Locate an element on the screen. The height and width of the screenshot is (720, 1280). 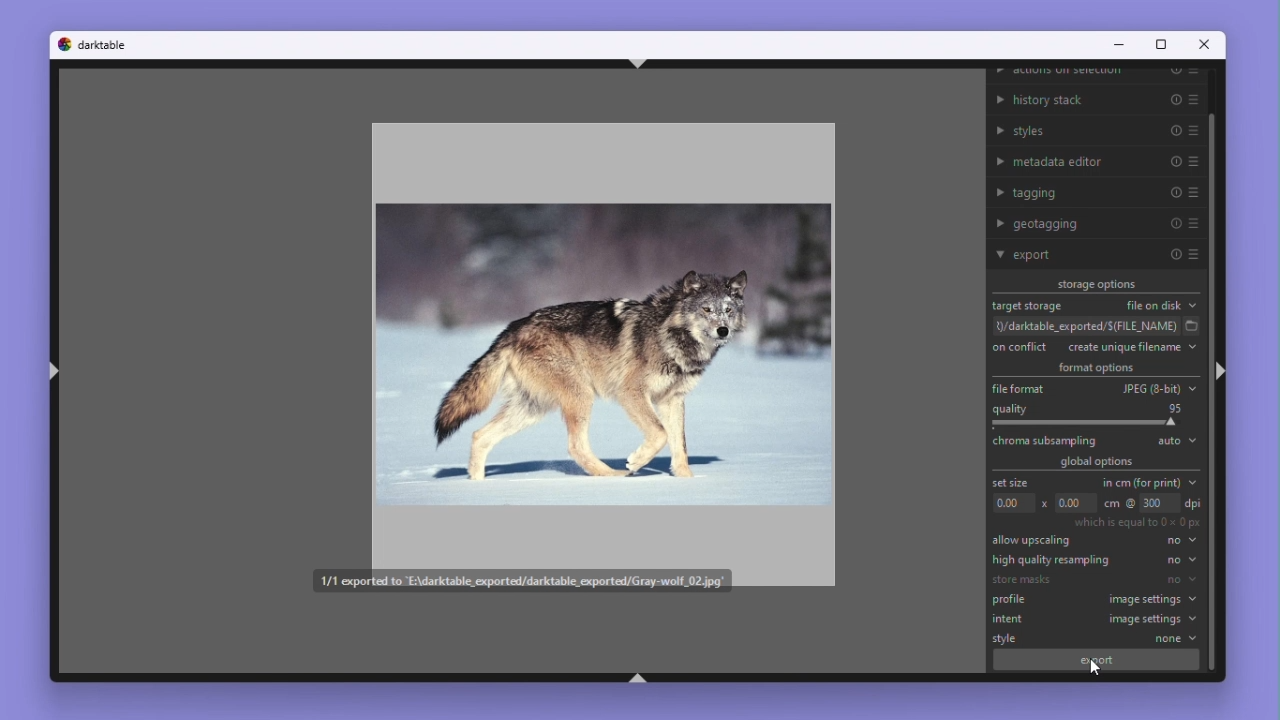
confirmation of file exported to the mentioned file path is located at coordinates (524, 583).